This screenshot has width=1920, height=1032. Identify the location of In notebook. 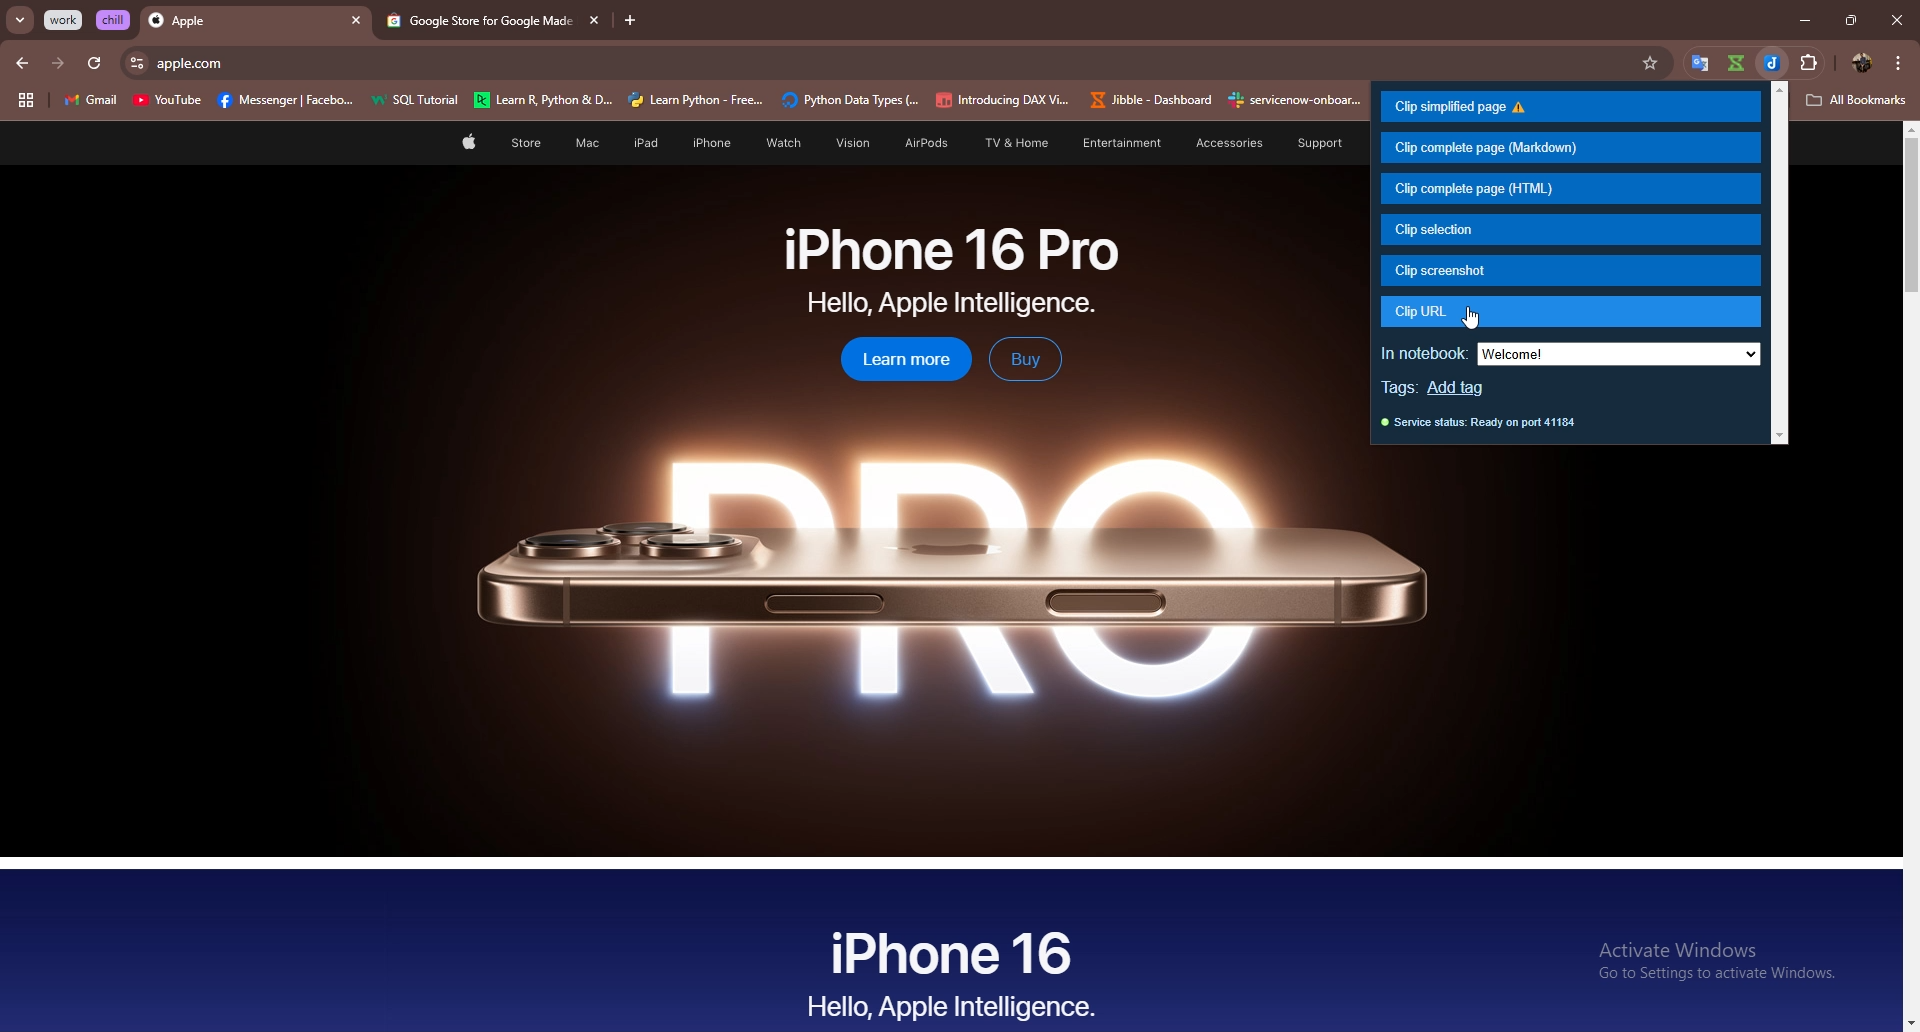
(1424, 350).